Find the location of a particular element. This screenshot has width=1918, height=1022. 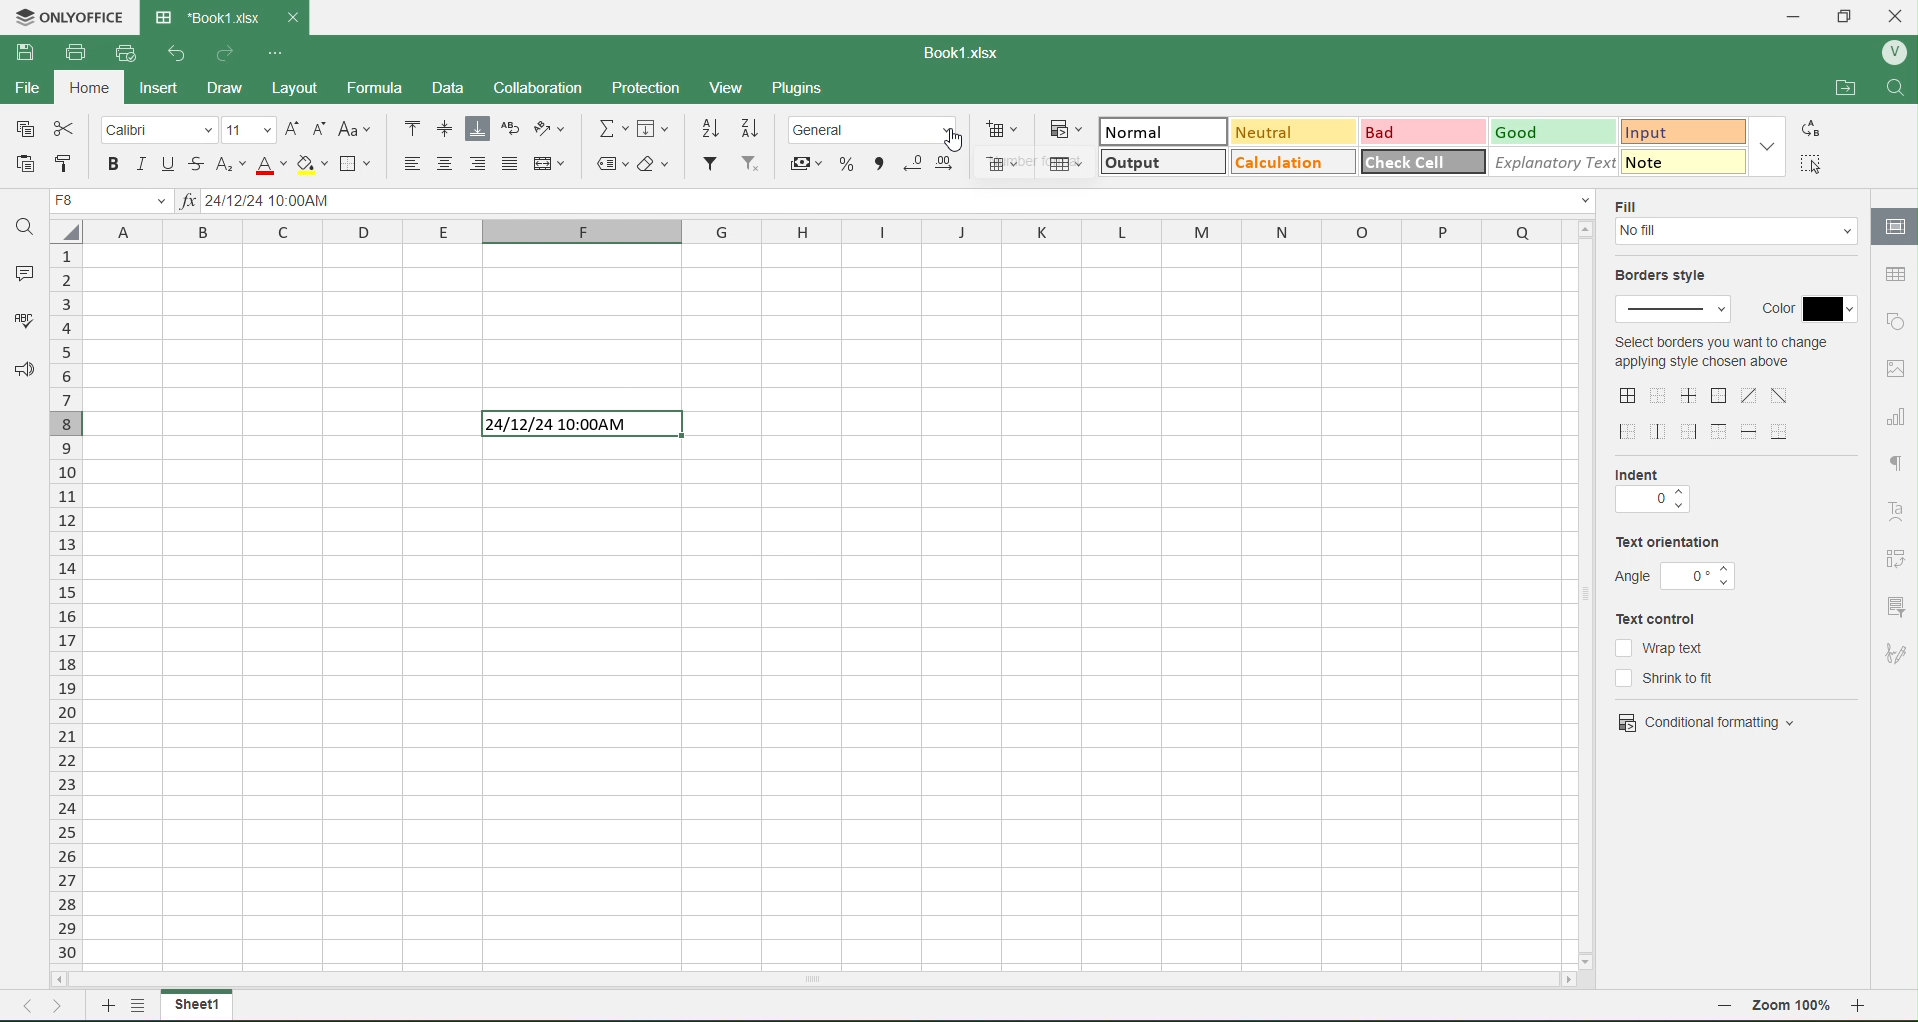

Plugins is located at coordinates (805, 89).